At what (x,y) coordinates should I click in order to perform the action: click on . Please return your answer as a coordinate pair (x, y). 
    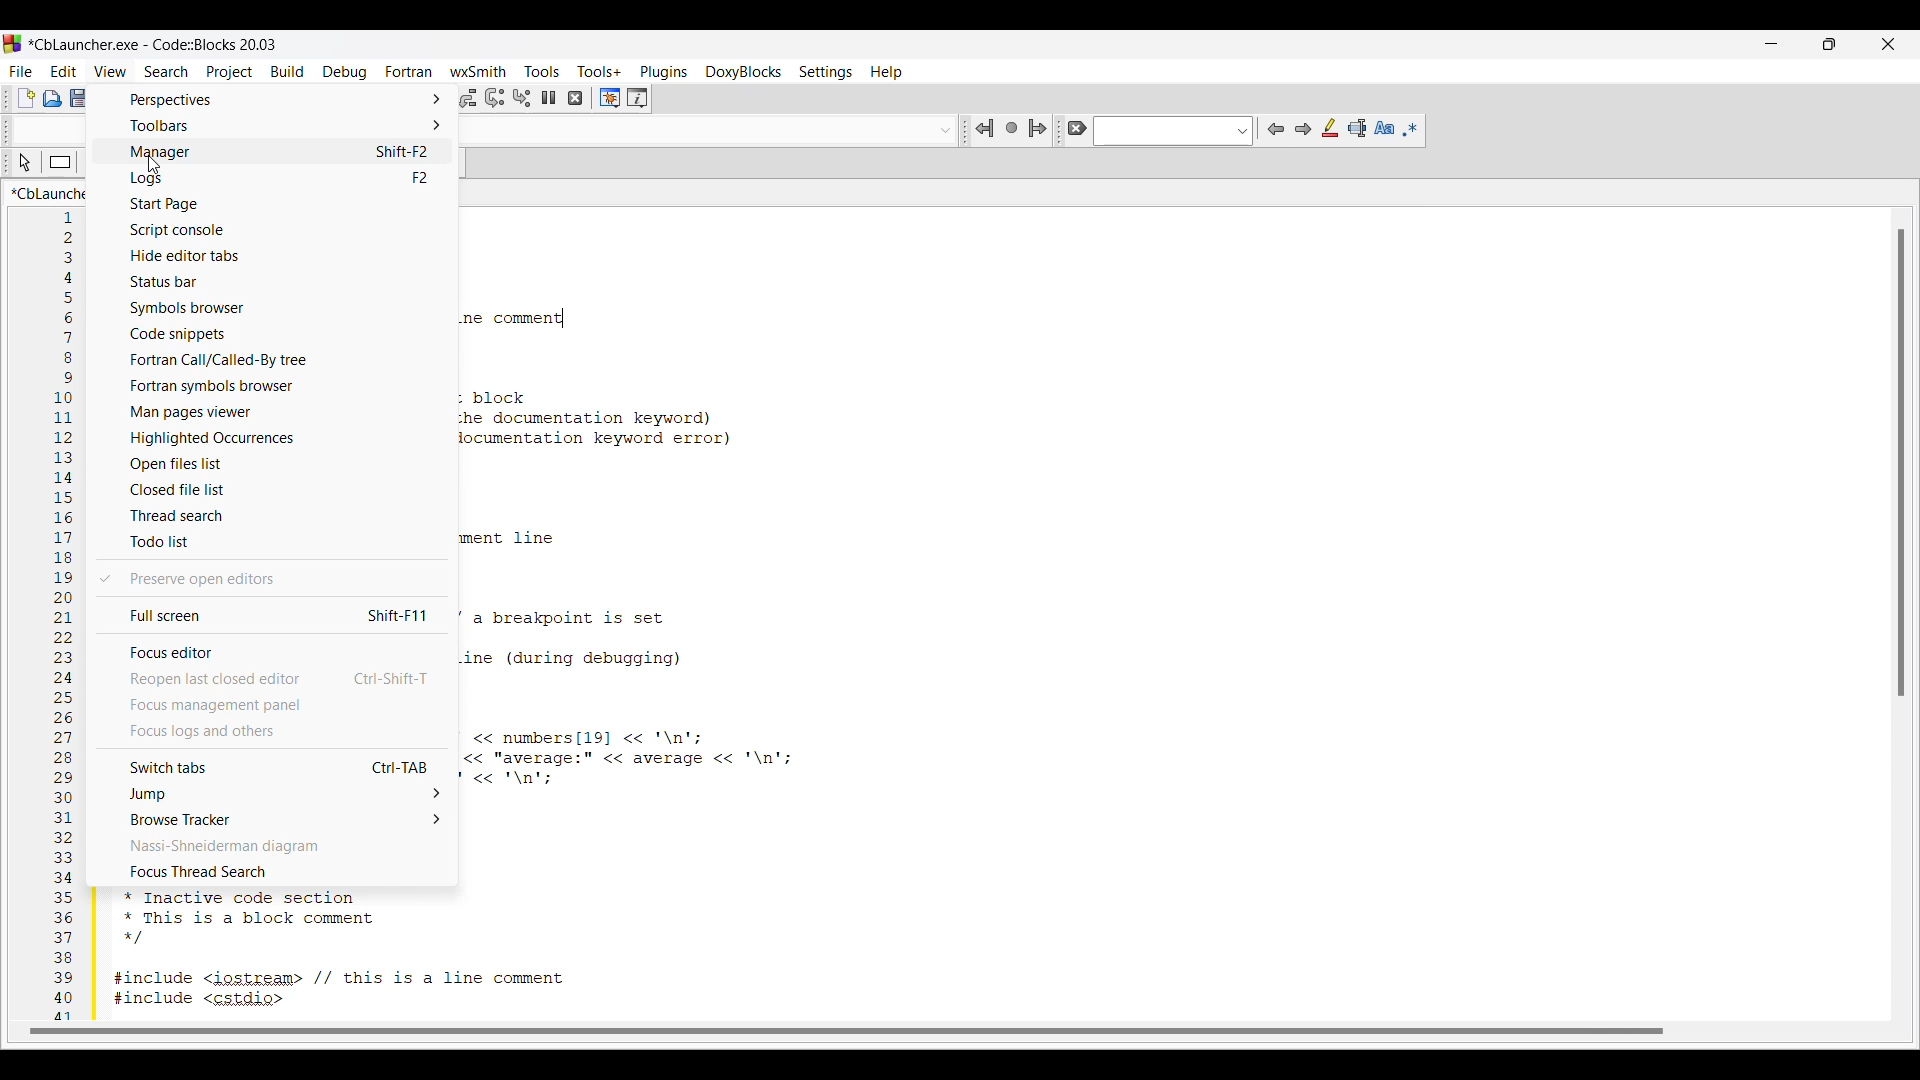
    Looking at the image, I should click on (493, 98).